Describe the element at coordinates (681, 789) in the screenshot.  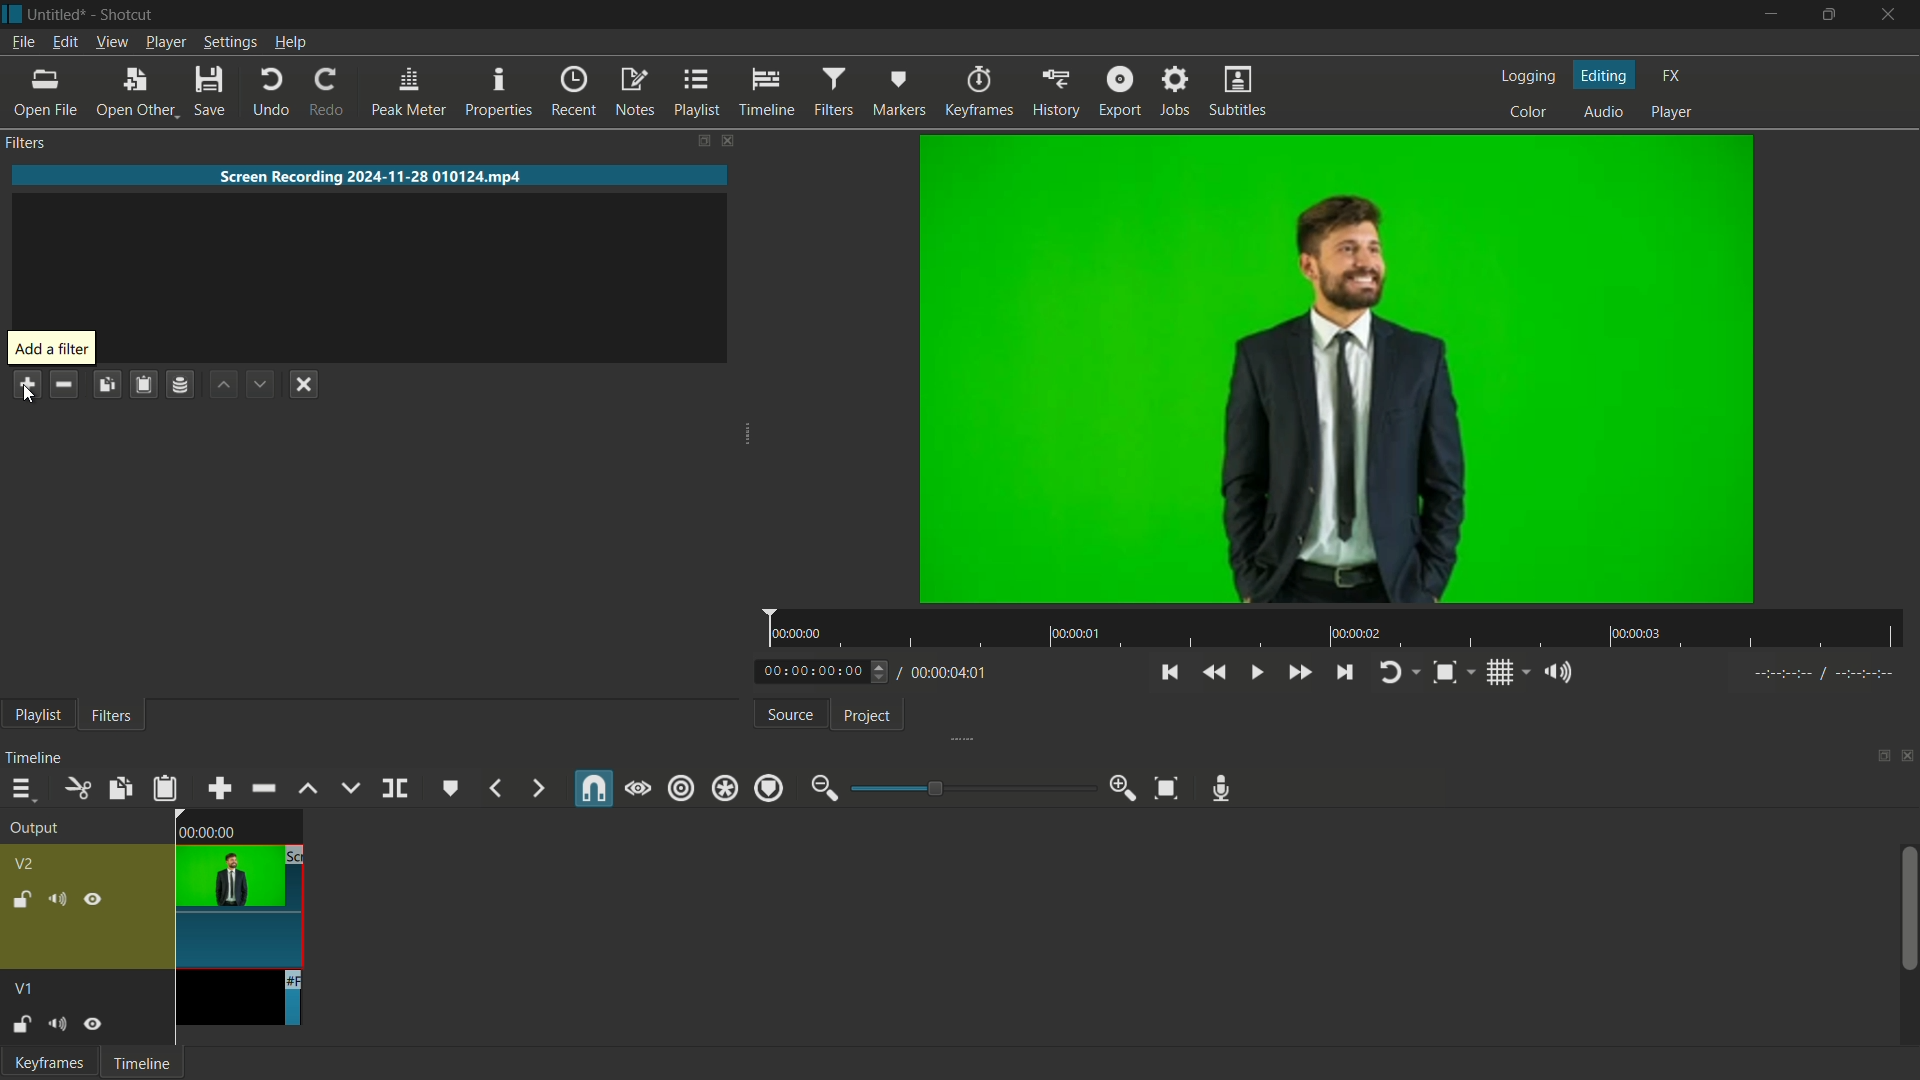
I see `ripple` at that location.